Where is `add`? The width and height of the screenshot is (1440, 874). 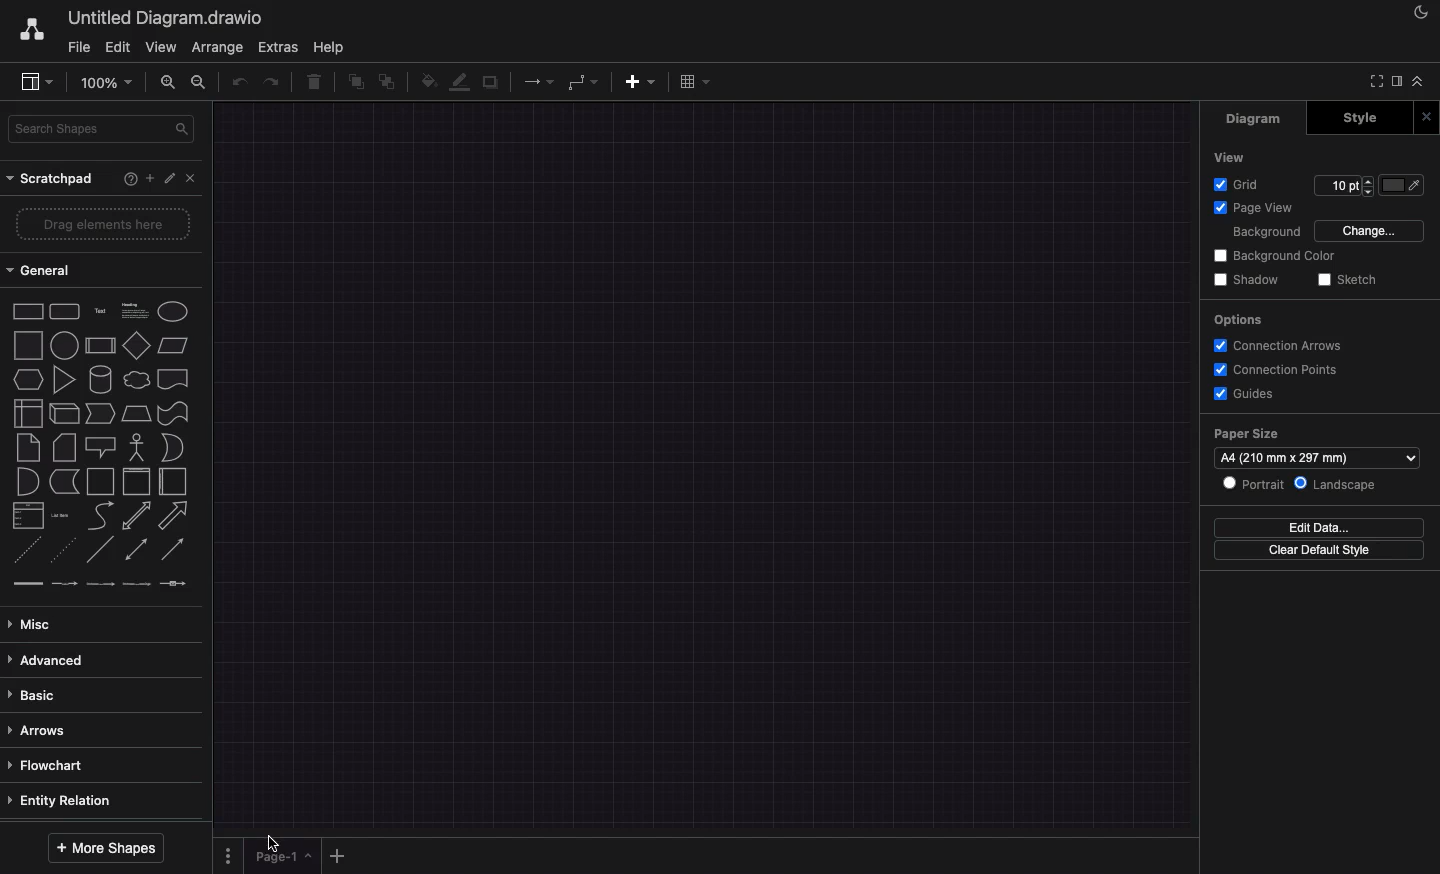
add is located at coordinates (640, 83).